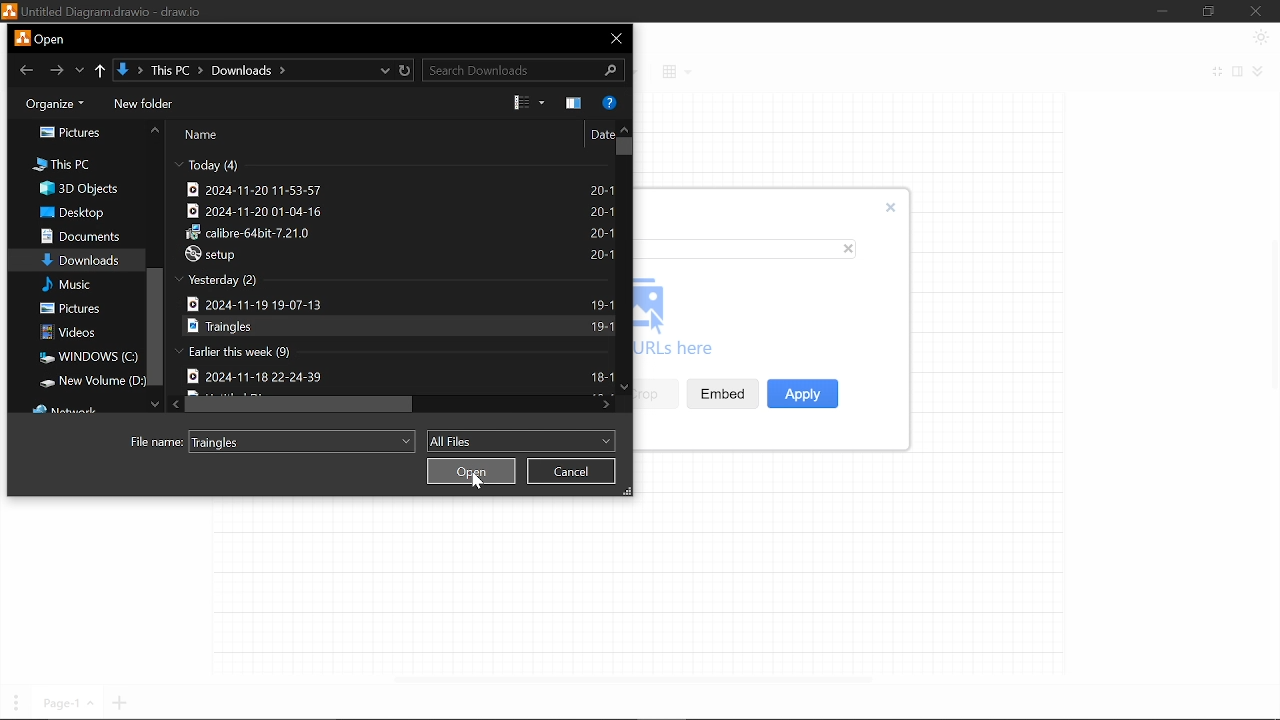 This screenshot has width=1280, height=720. What do you see at coordinates (46, 40) in the screenshot?
I see `Current window` at bounding box center [46, 40].